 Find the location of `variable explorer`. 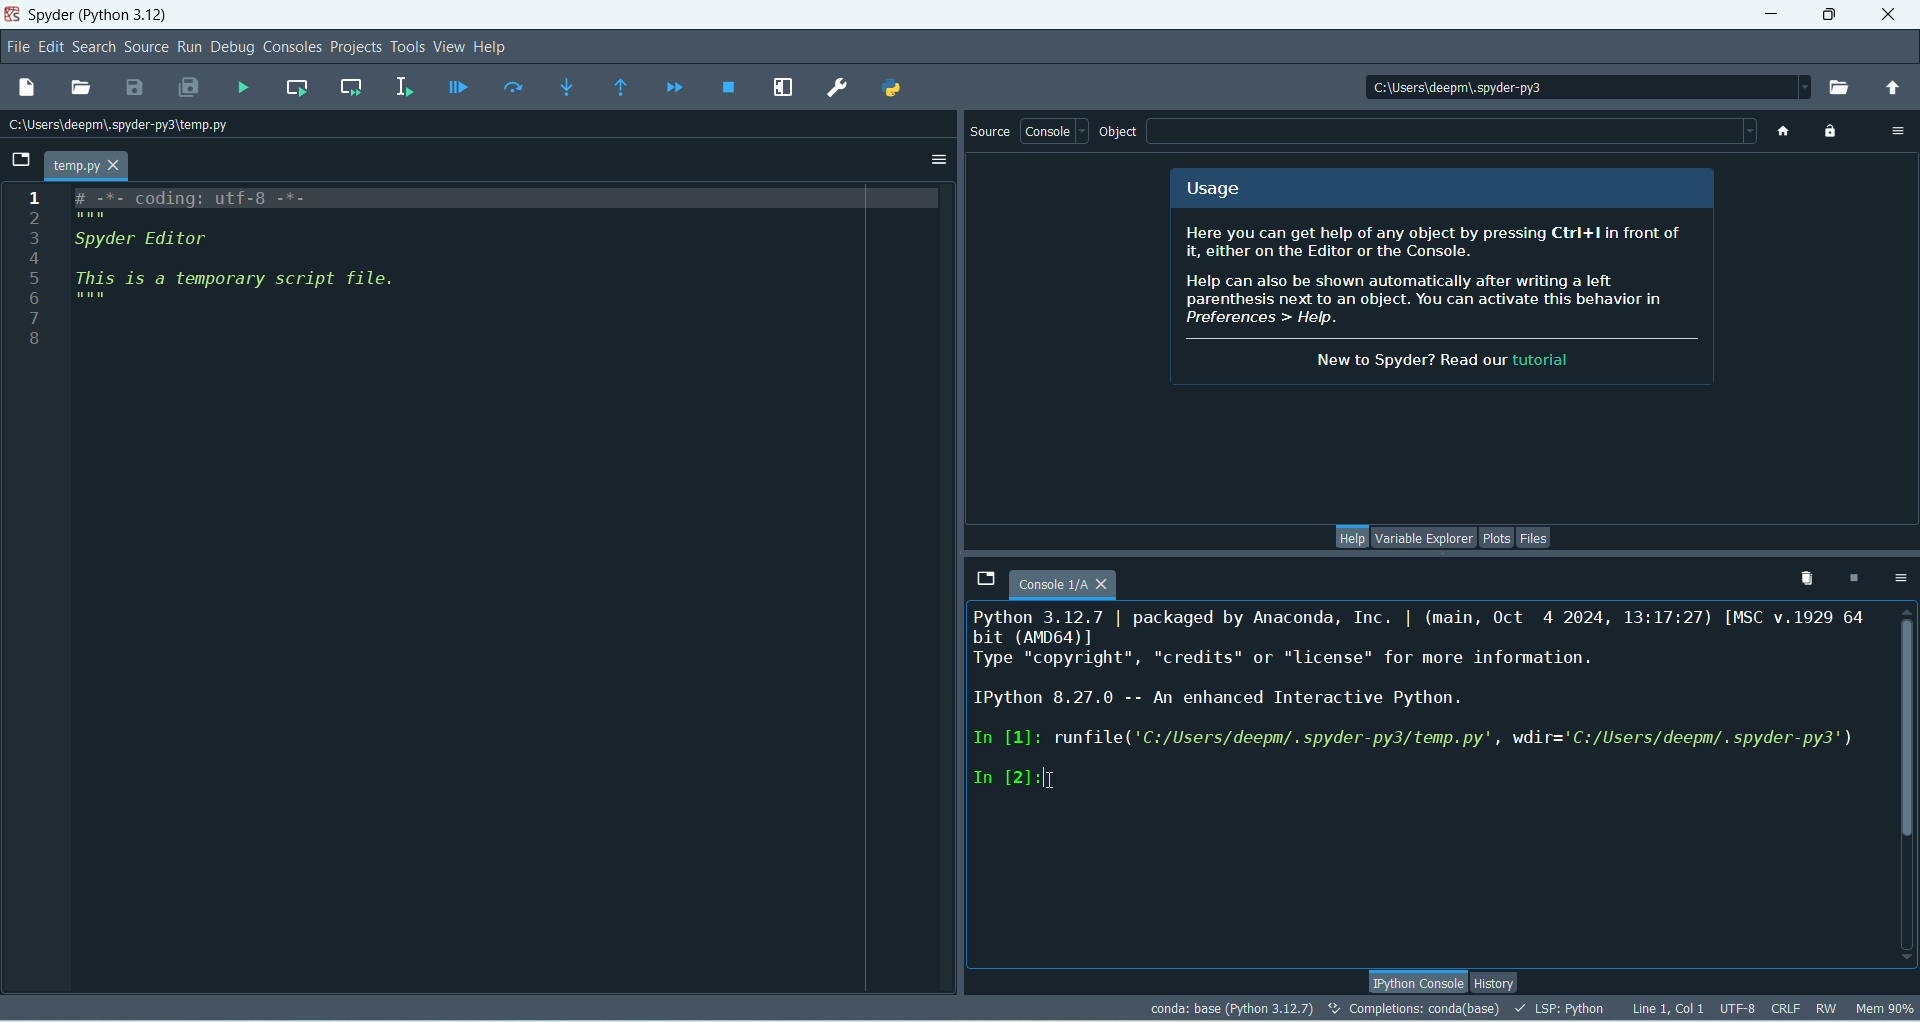

variable explorer is located at coordinates (1422, 538).